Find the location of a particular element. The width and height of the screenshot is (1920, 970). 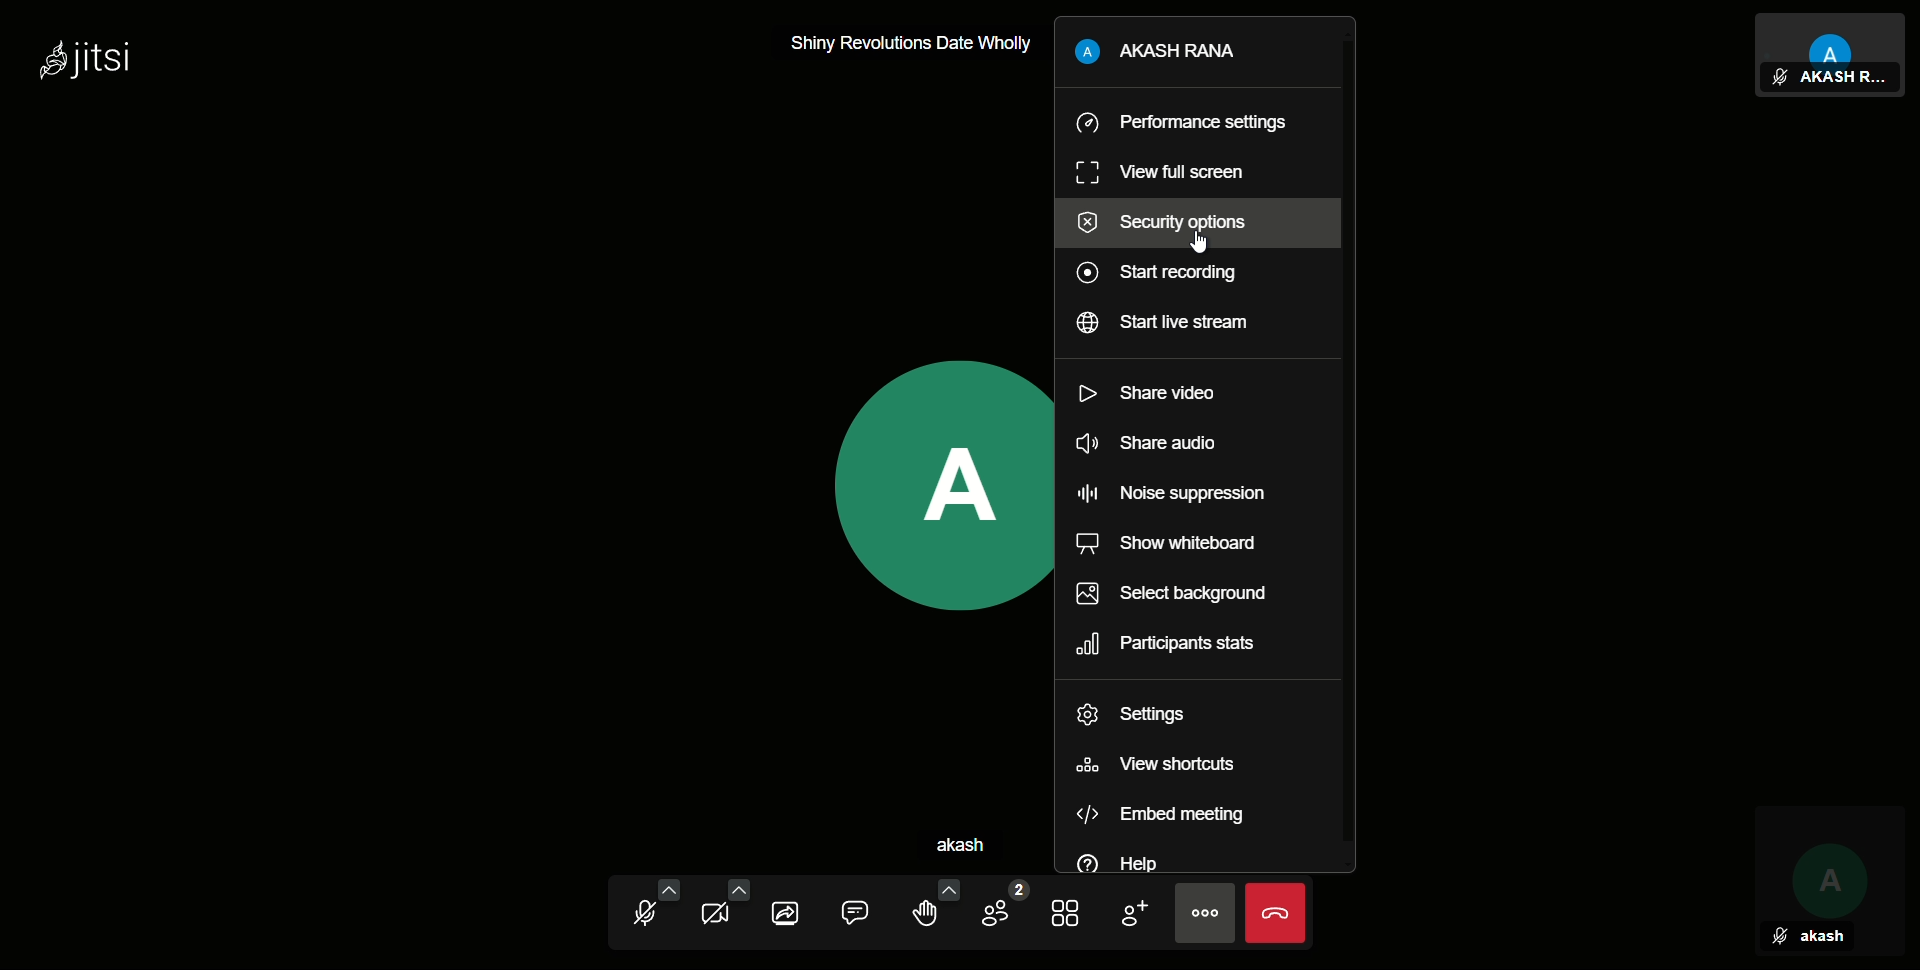

profile icon is located at coordinates (937, 484).